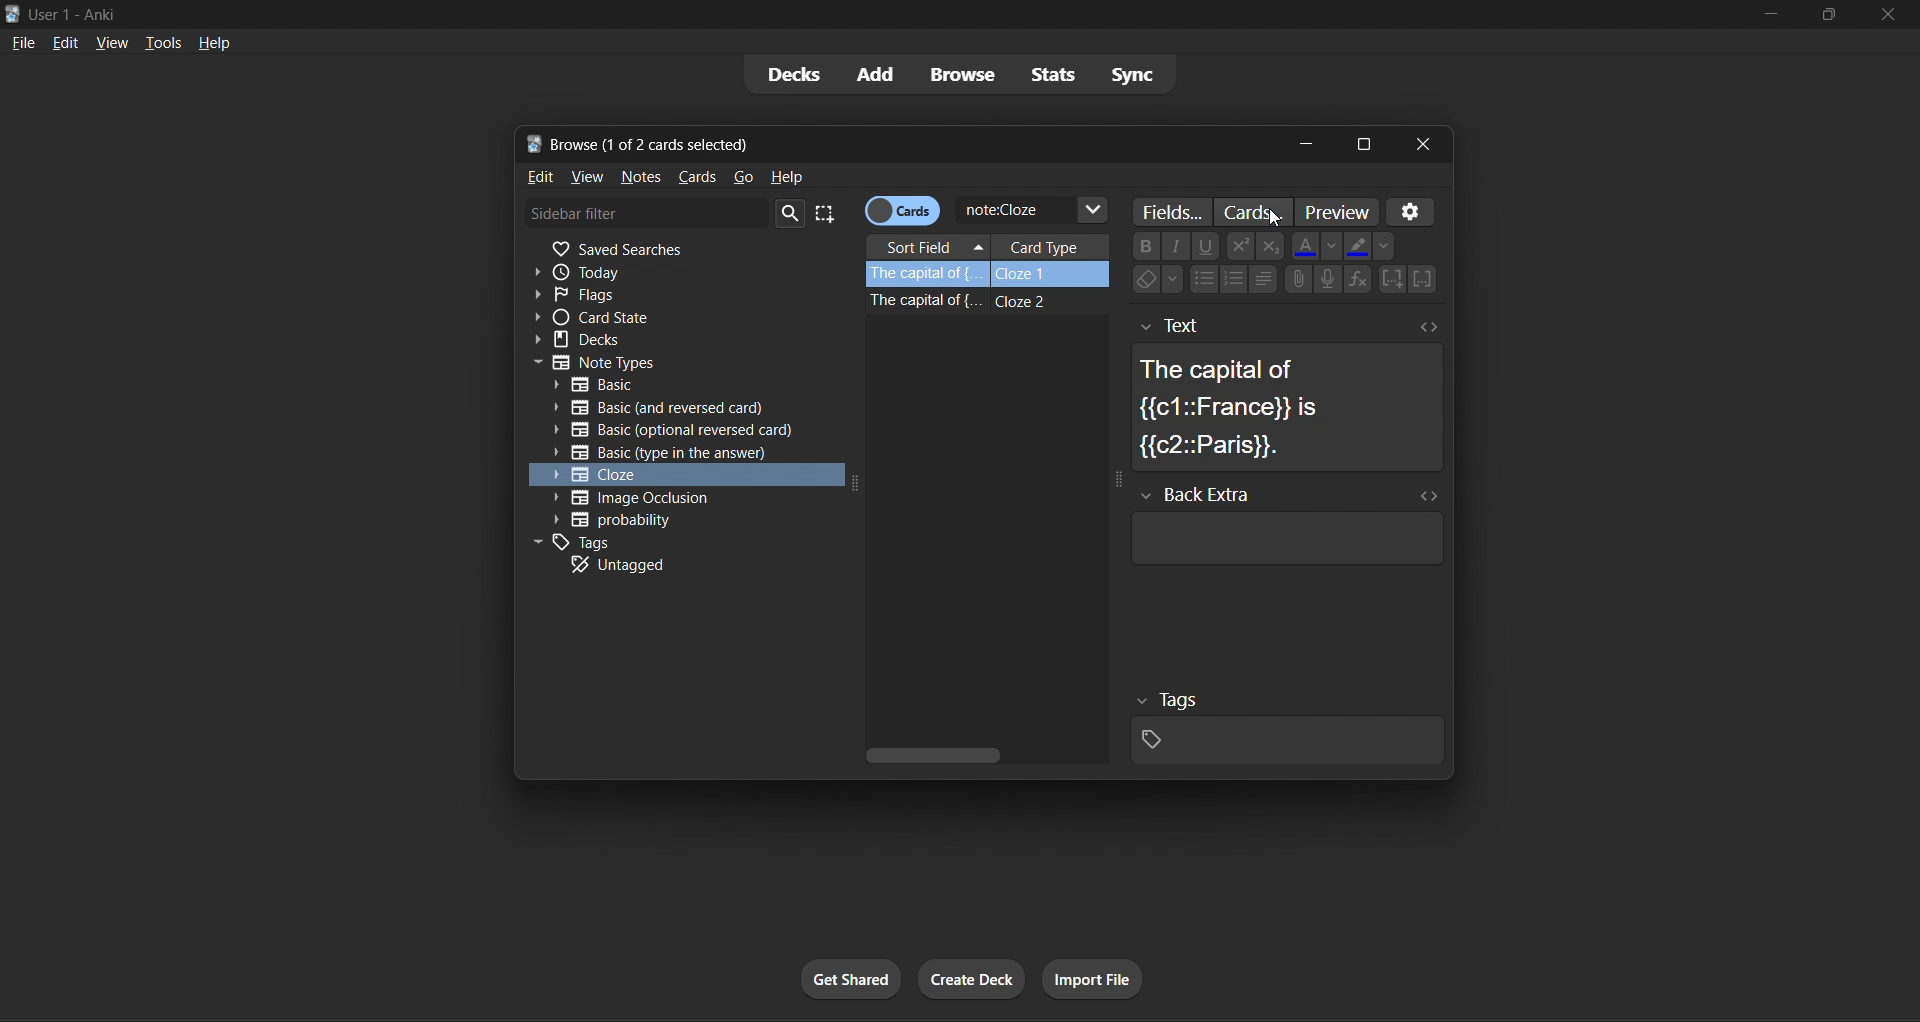 Image resolution: width=1920 pixels, height=1022 pixels. What do you see at coordinates (983, 754) in the screenshot?
I see `horizontal scroll bar` at bounding box center [983, 754].